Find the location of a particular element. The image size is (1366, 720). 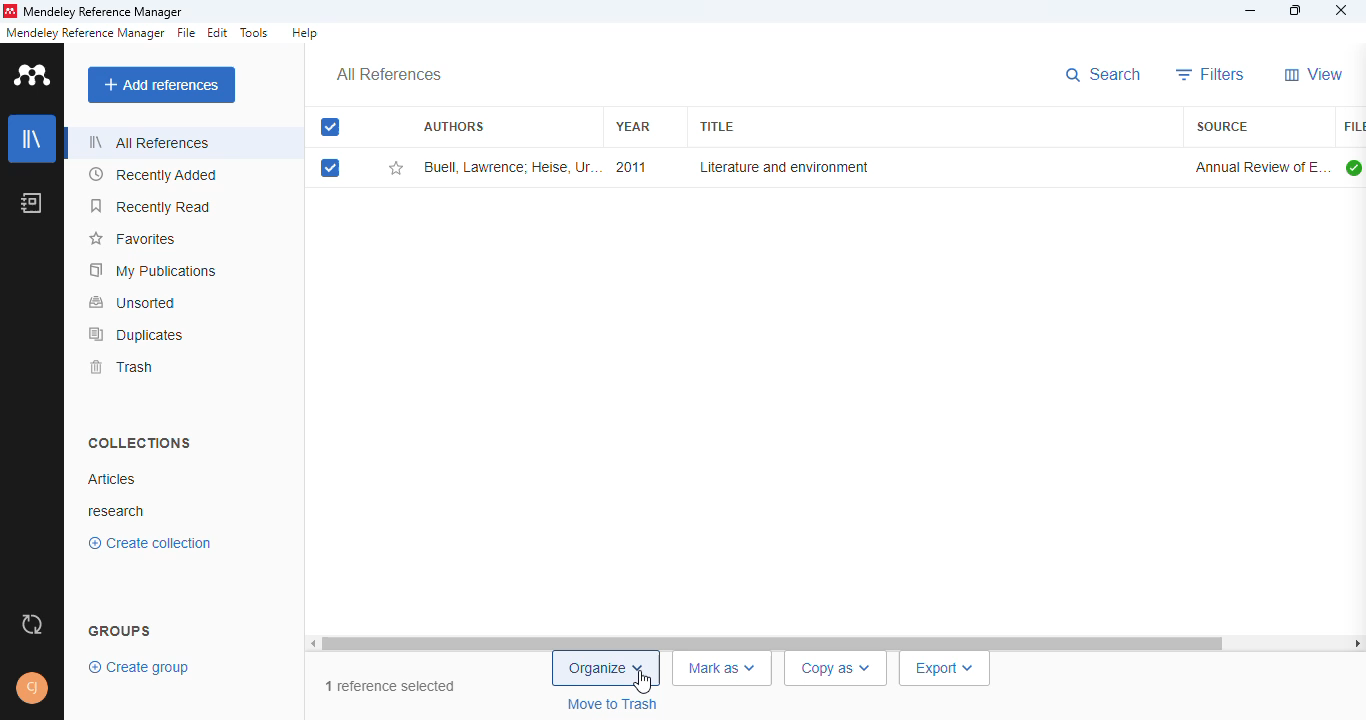

research is located at coordinates (121, 510).